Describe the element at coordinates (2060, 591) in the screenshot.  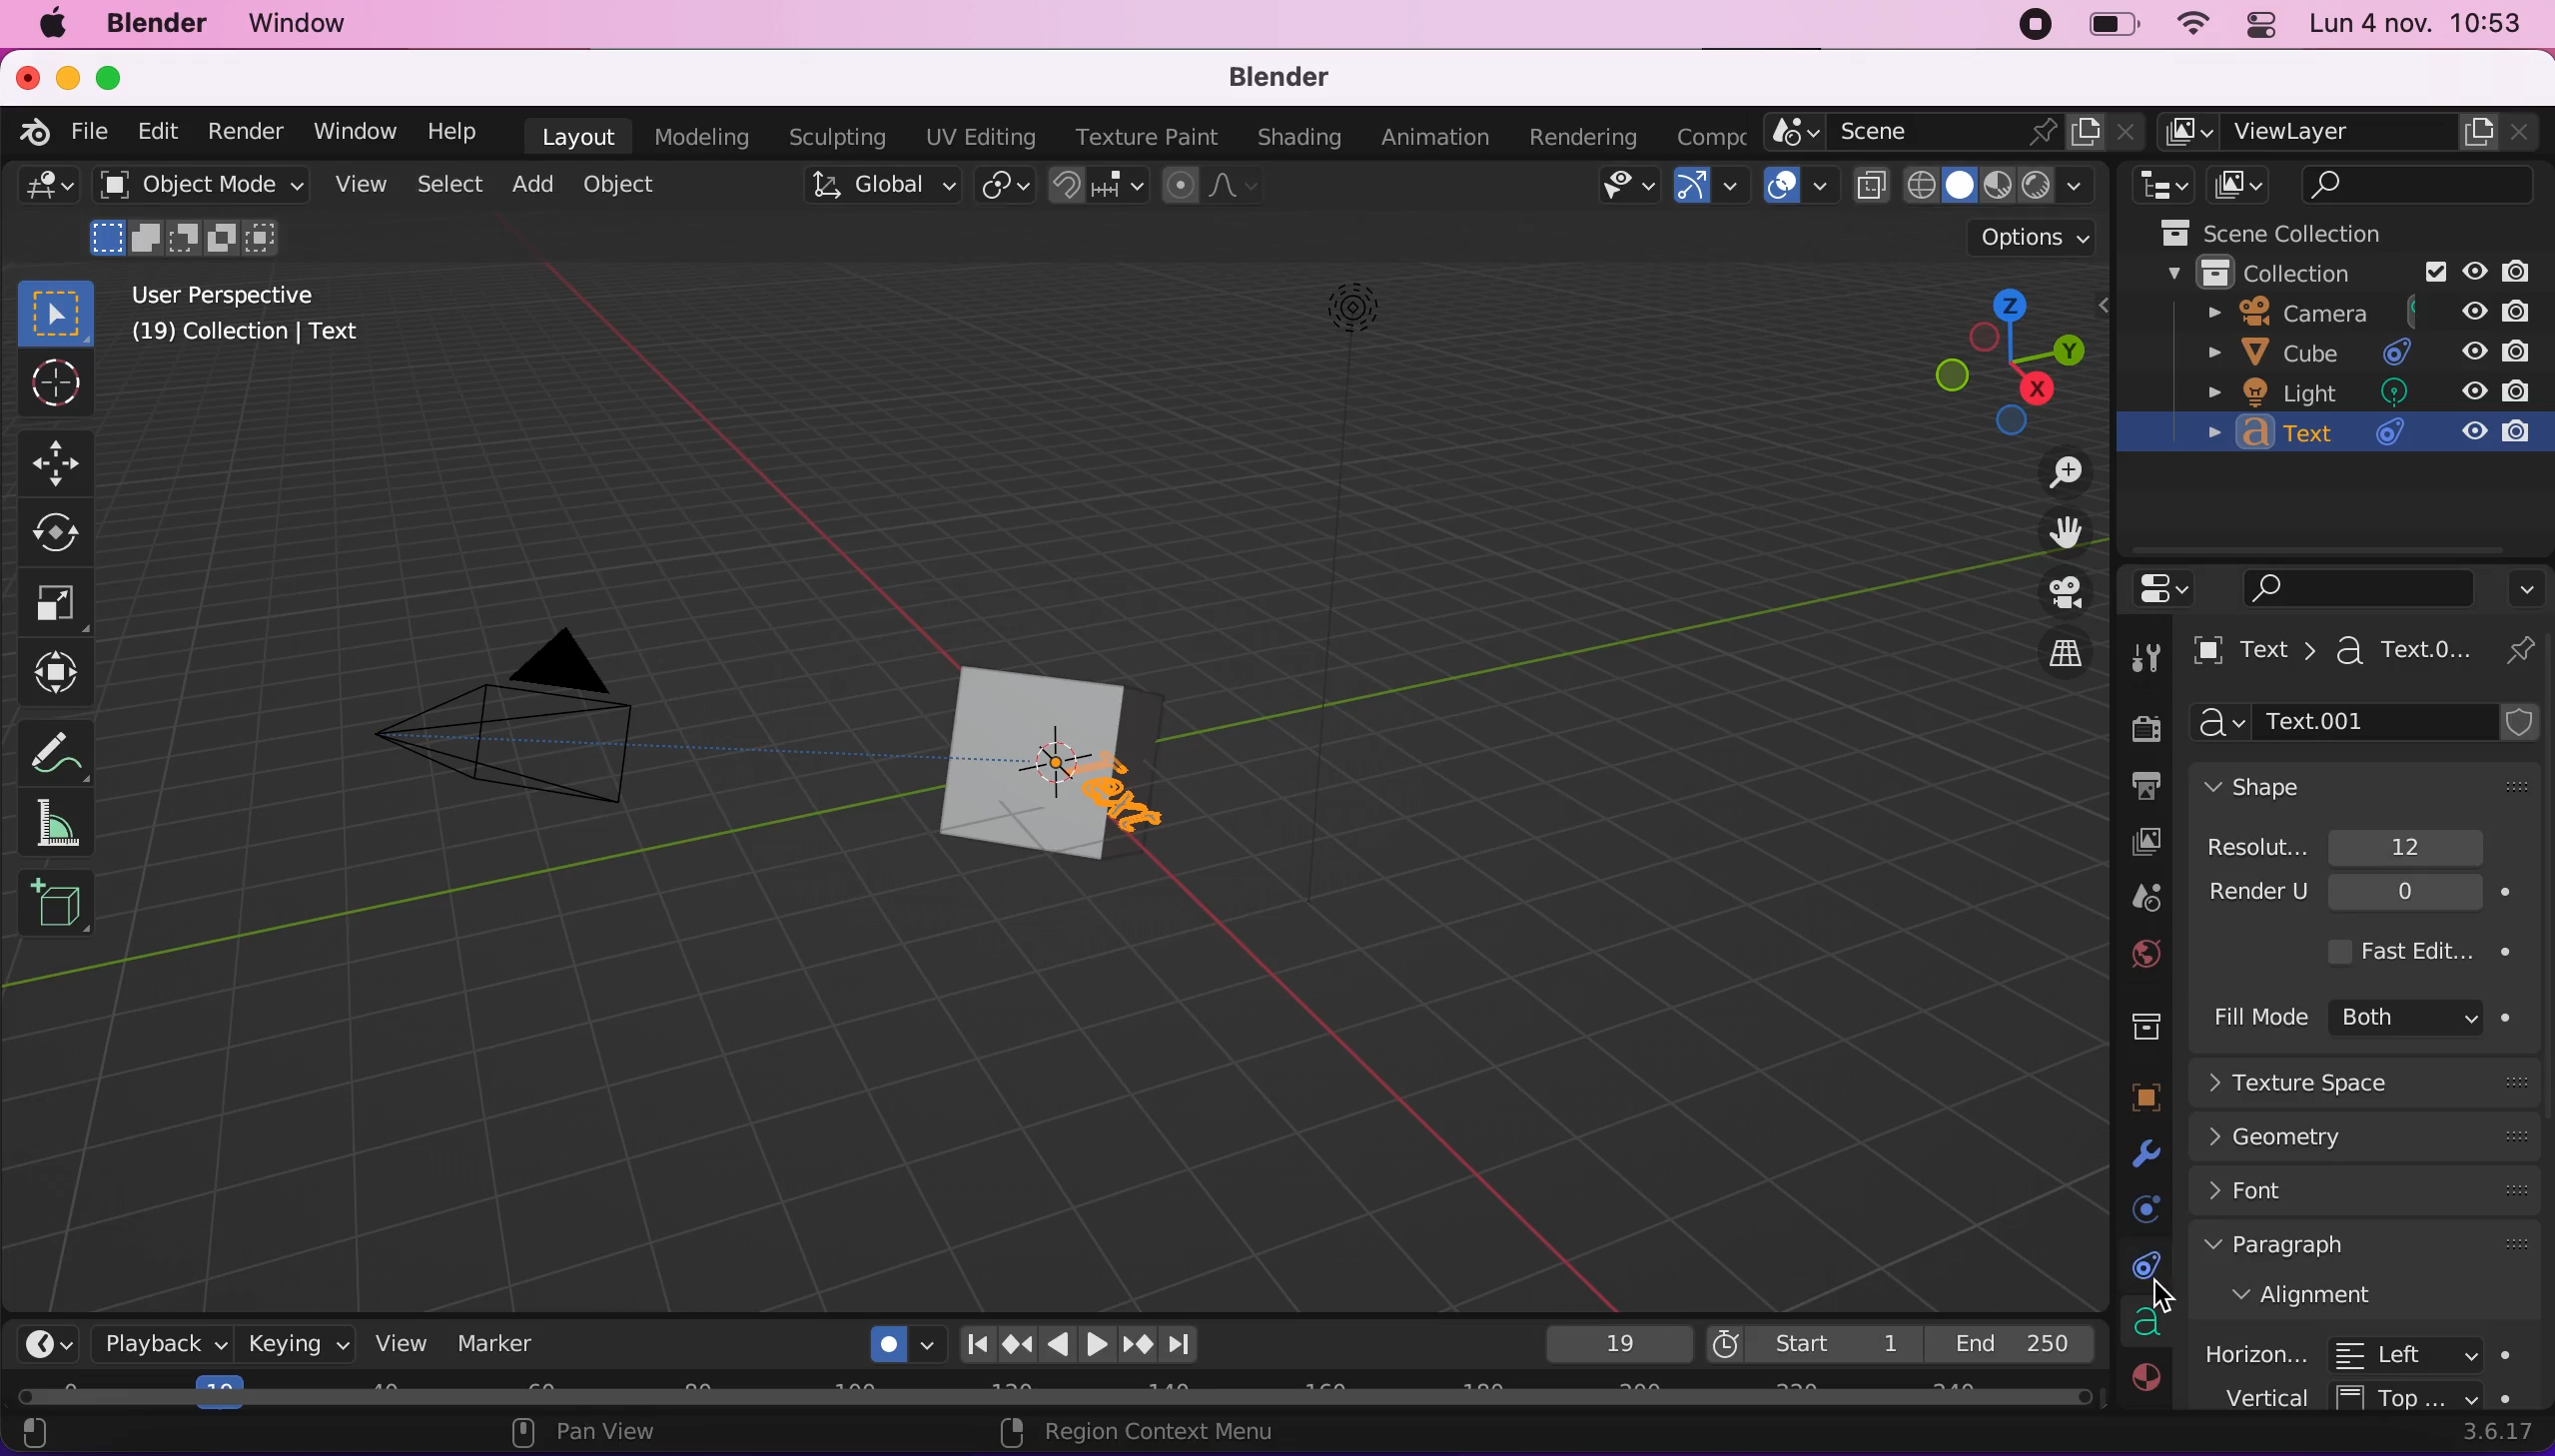
I see `toggle the camera view` at that location.